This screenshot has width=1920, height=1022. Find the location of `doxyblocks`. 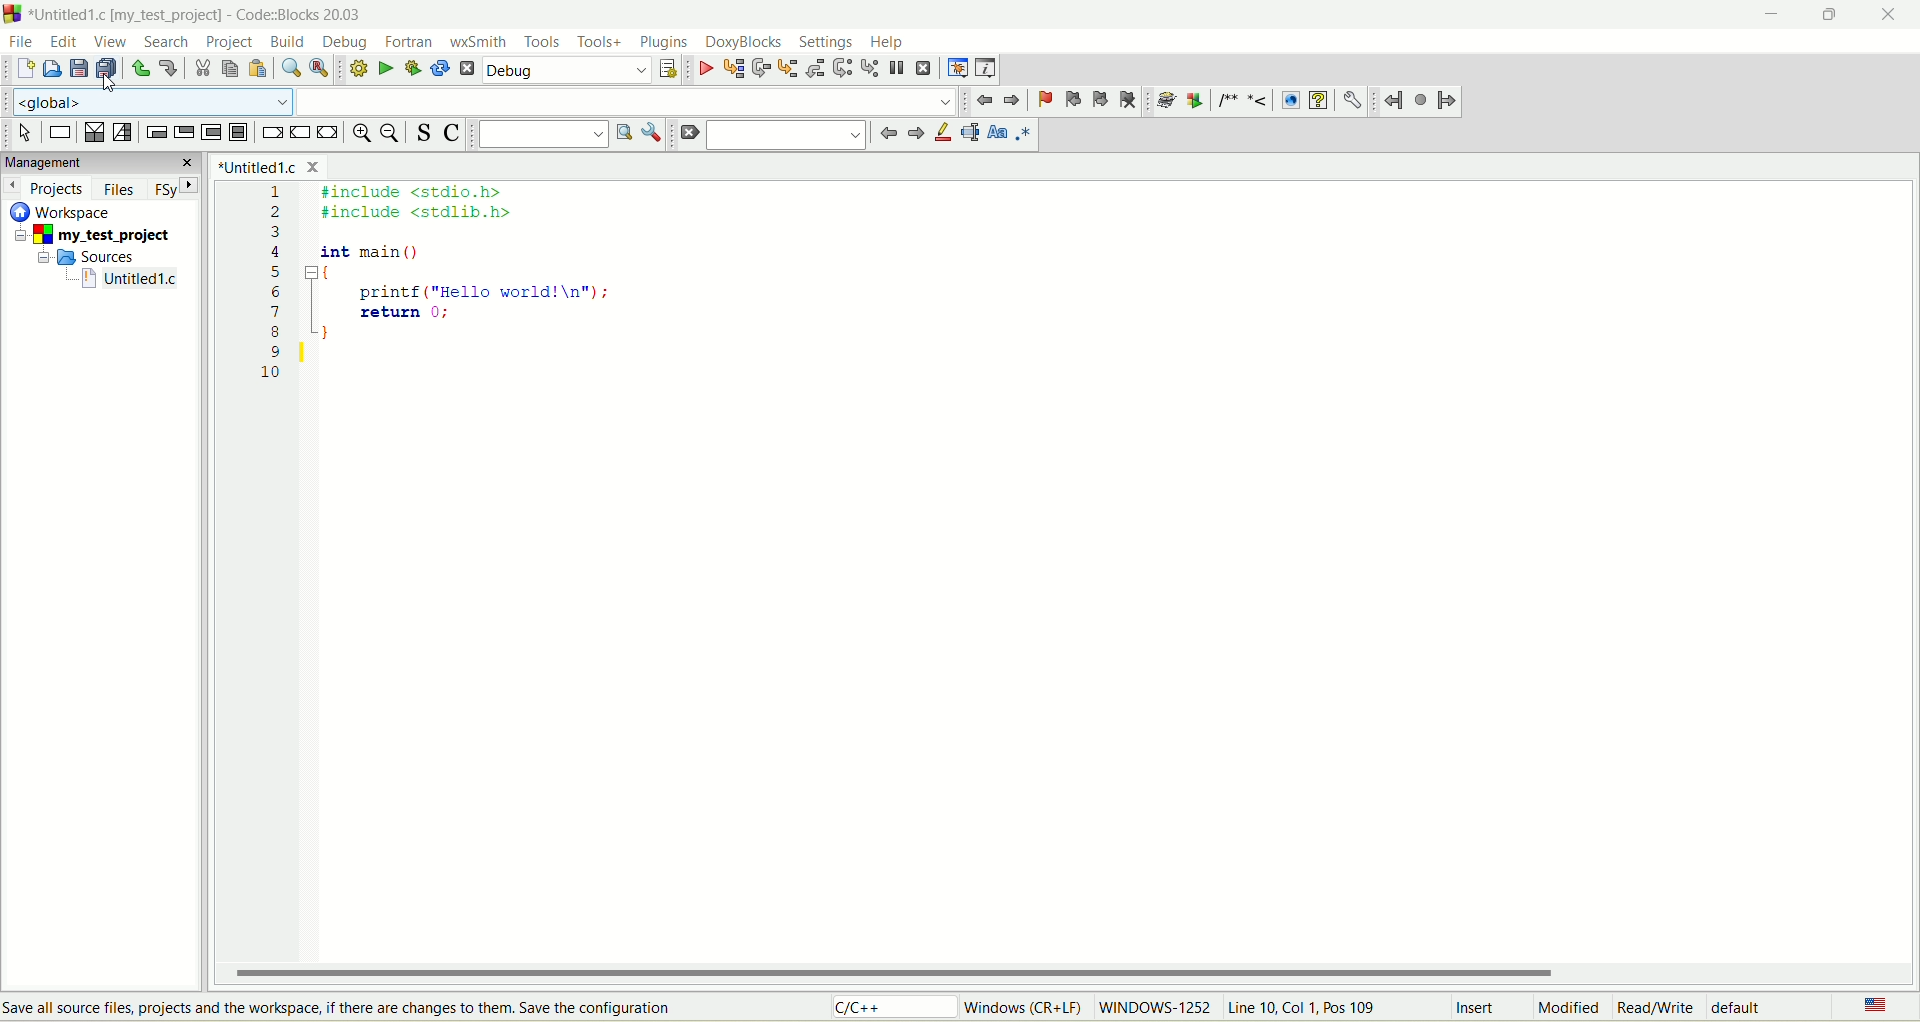

doxyblocks is located at coordinates (741, 41).